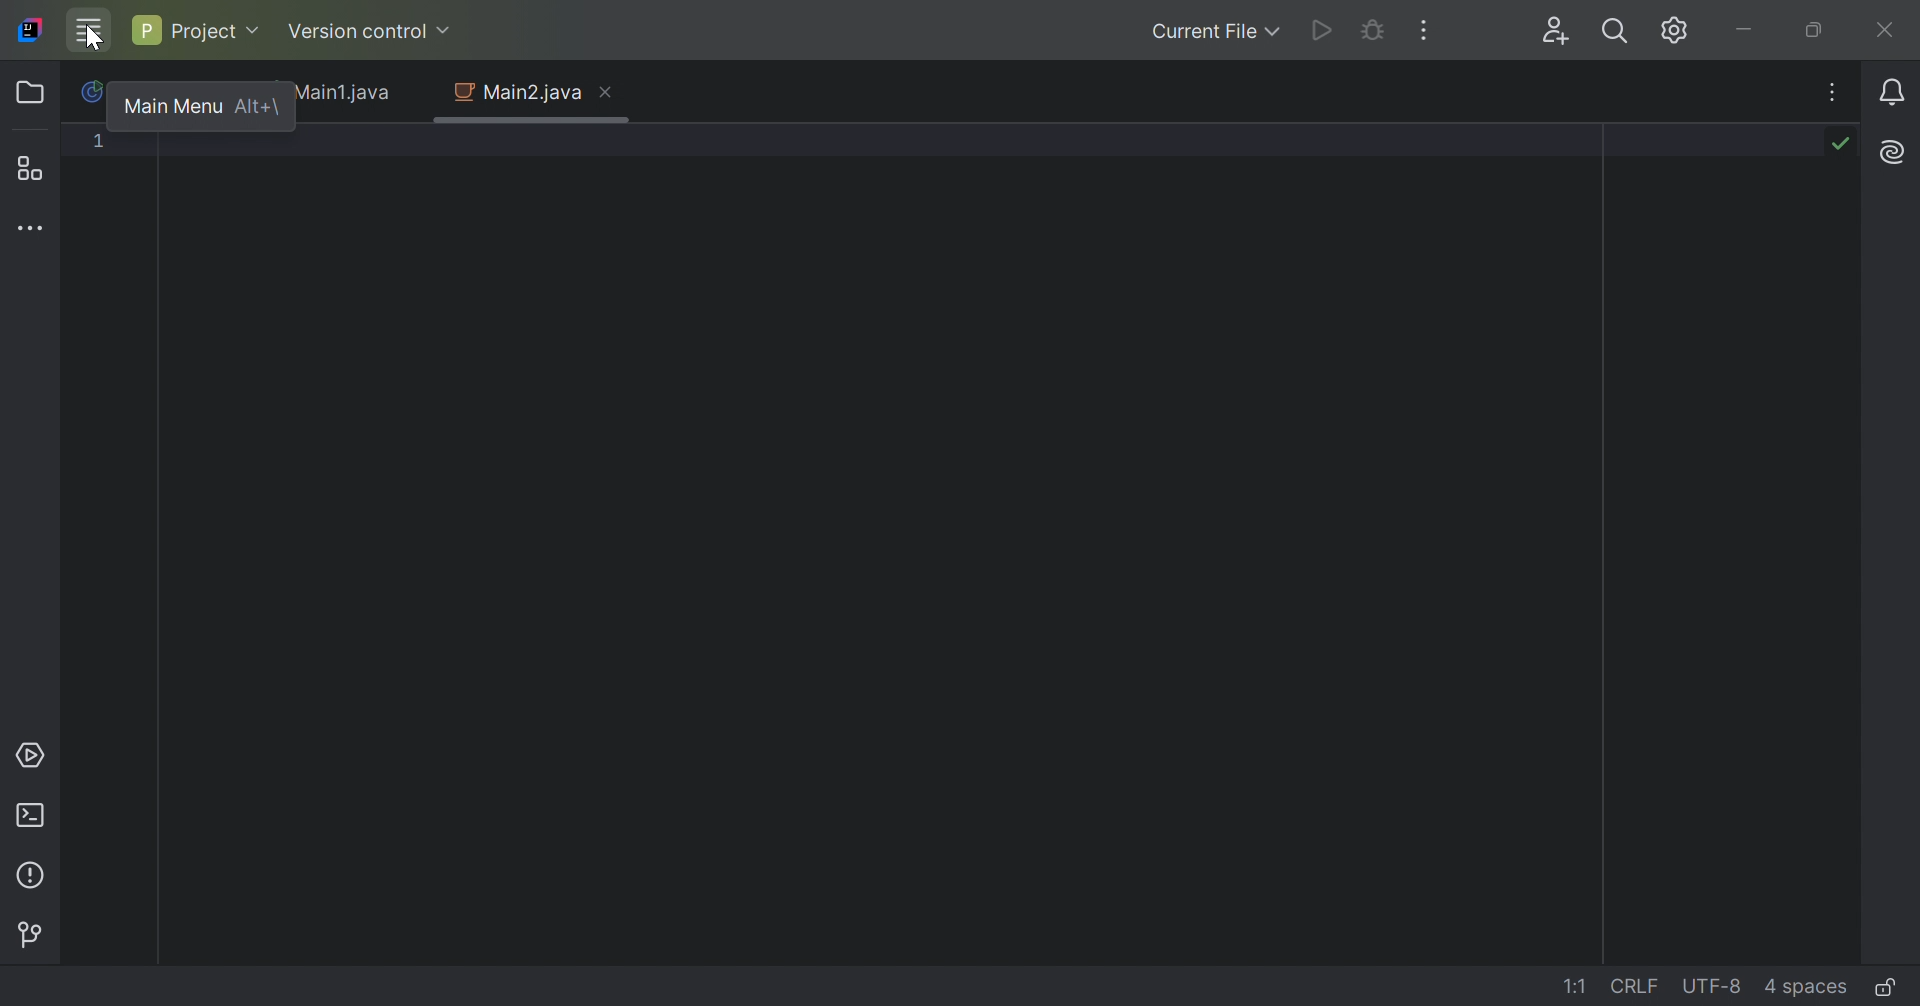 The width and height of the screenshot is (1920, 1006). I want to click on UTF-8, so click(1713, 988).